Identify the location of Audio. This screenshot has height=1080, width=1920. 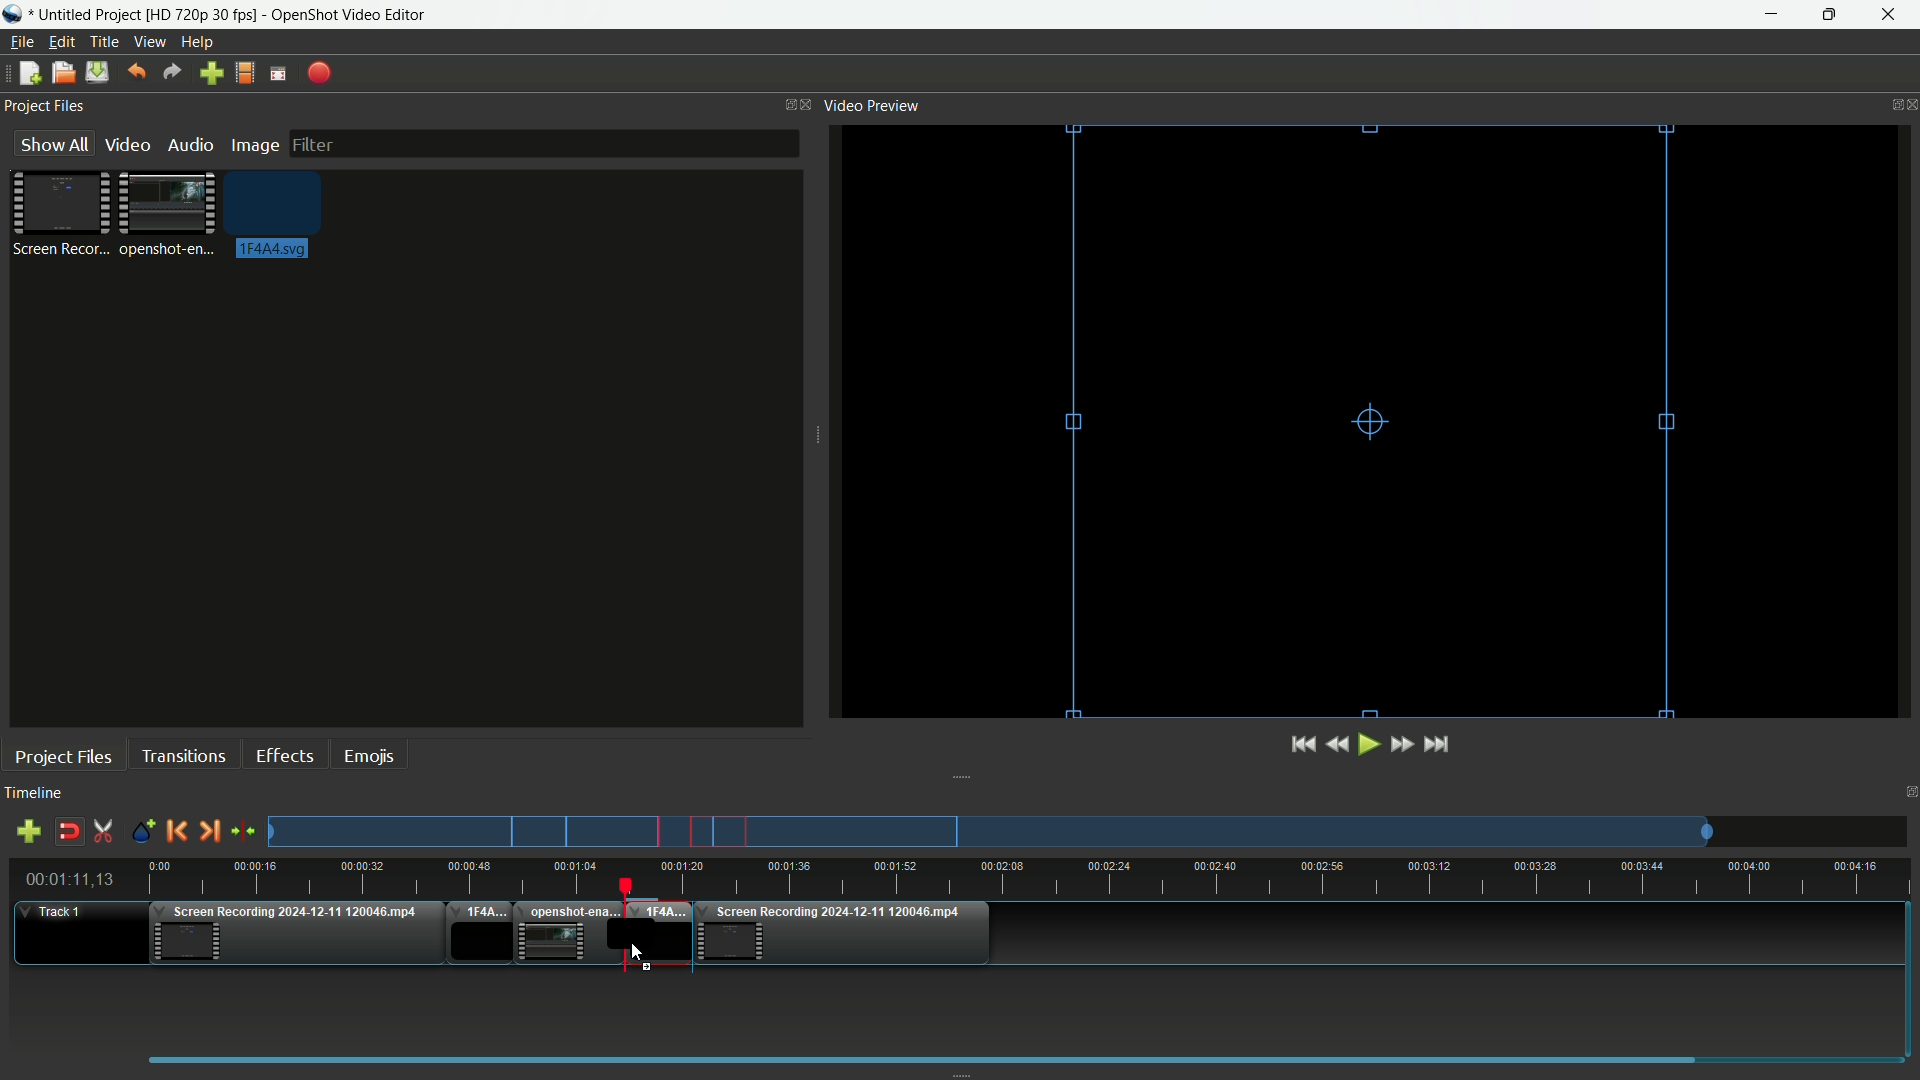
(190, 145).